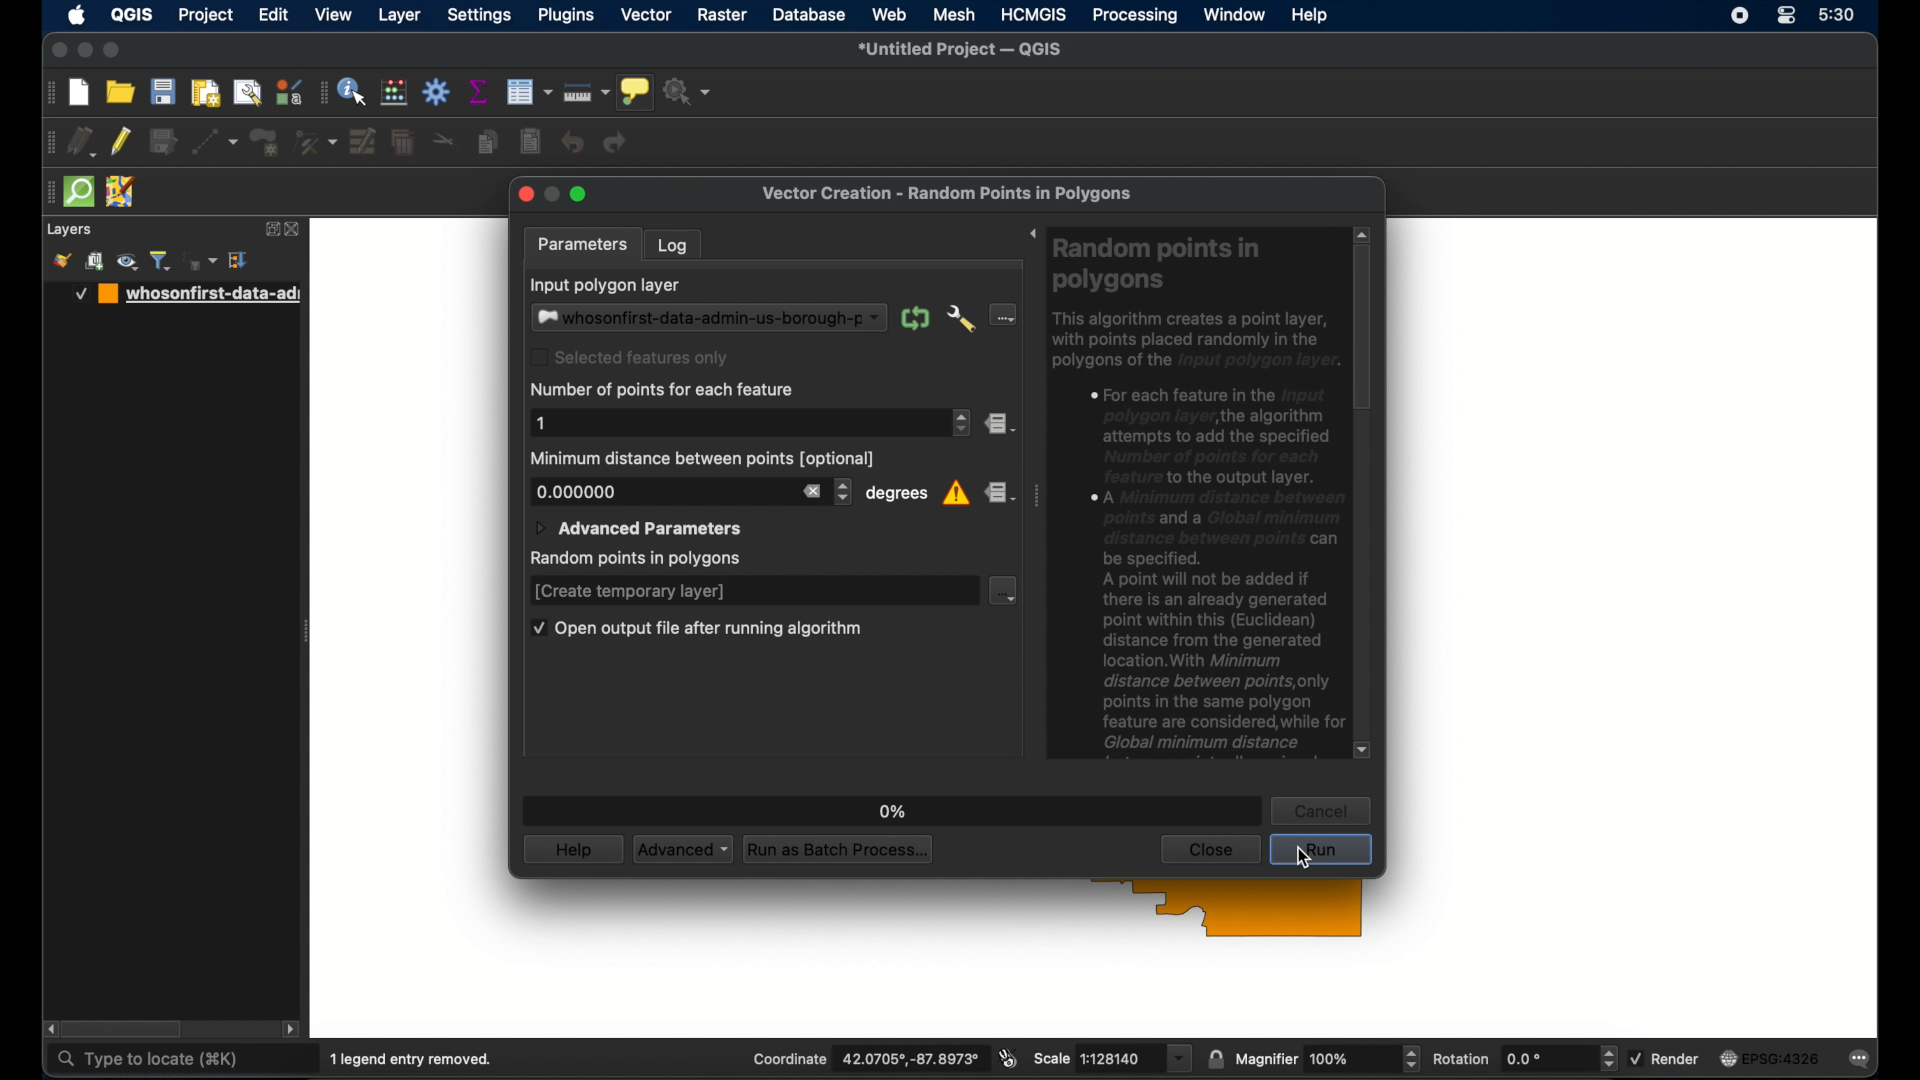  I want to click on raster, so click(721, 14).